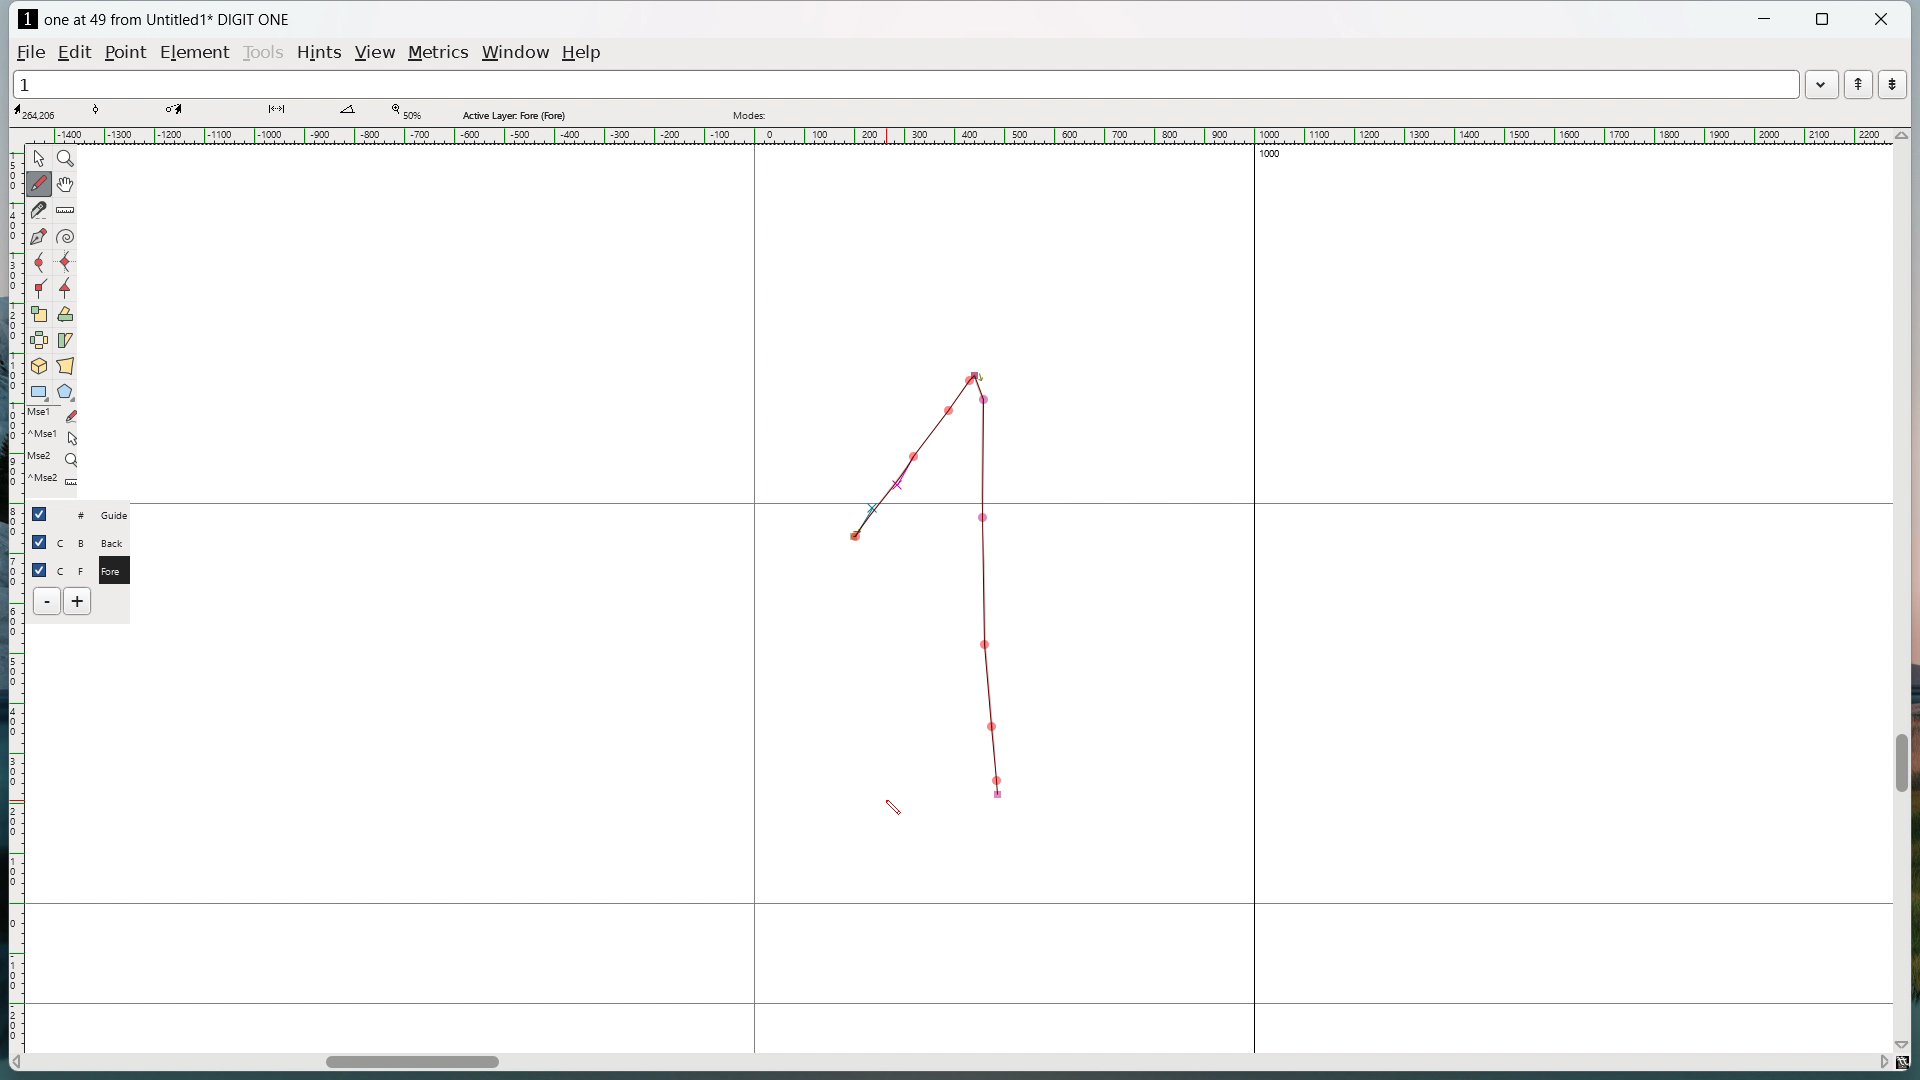 This screenshot has height=1080, width=1920. Describe the element at coordinates (129, 51) in the screenshot. I see `Point` at that location.